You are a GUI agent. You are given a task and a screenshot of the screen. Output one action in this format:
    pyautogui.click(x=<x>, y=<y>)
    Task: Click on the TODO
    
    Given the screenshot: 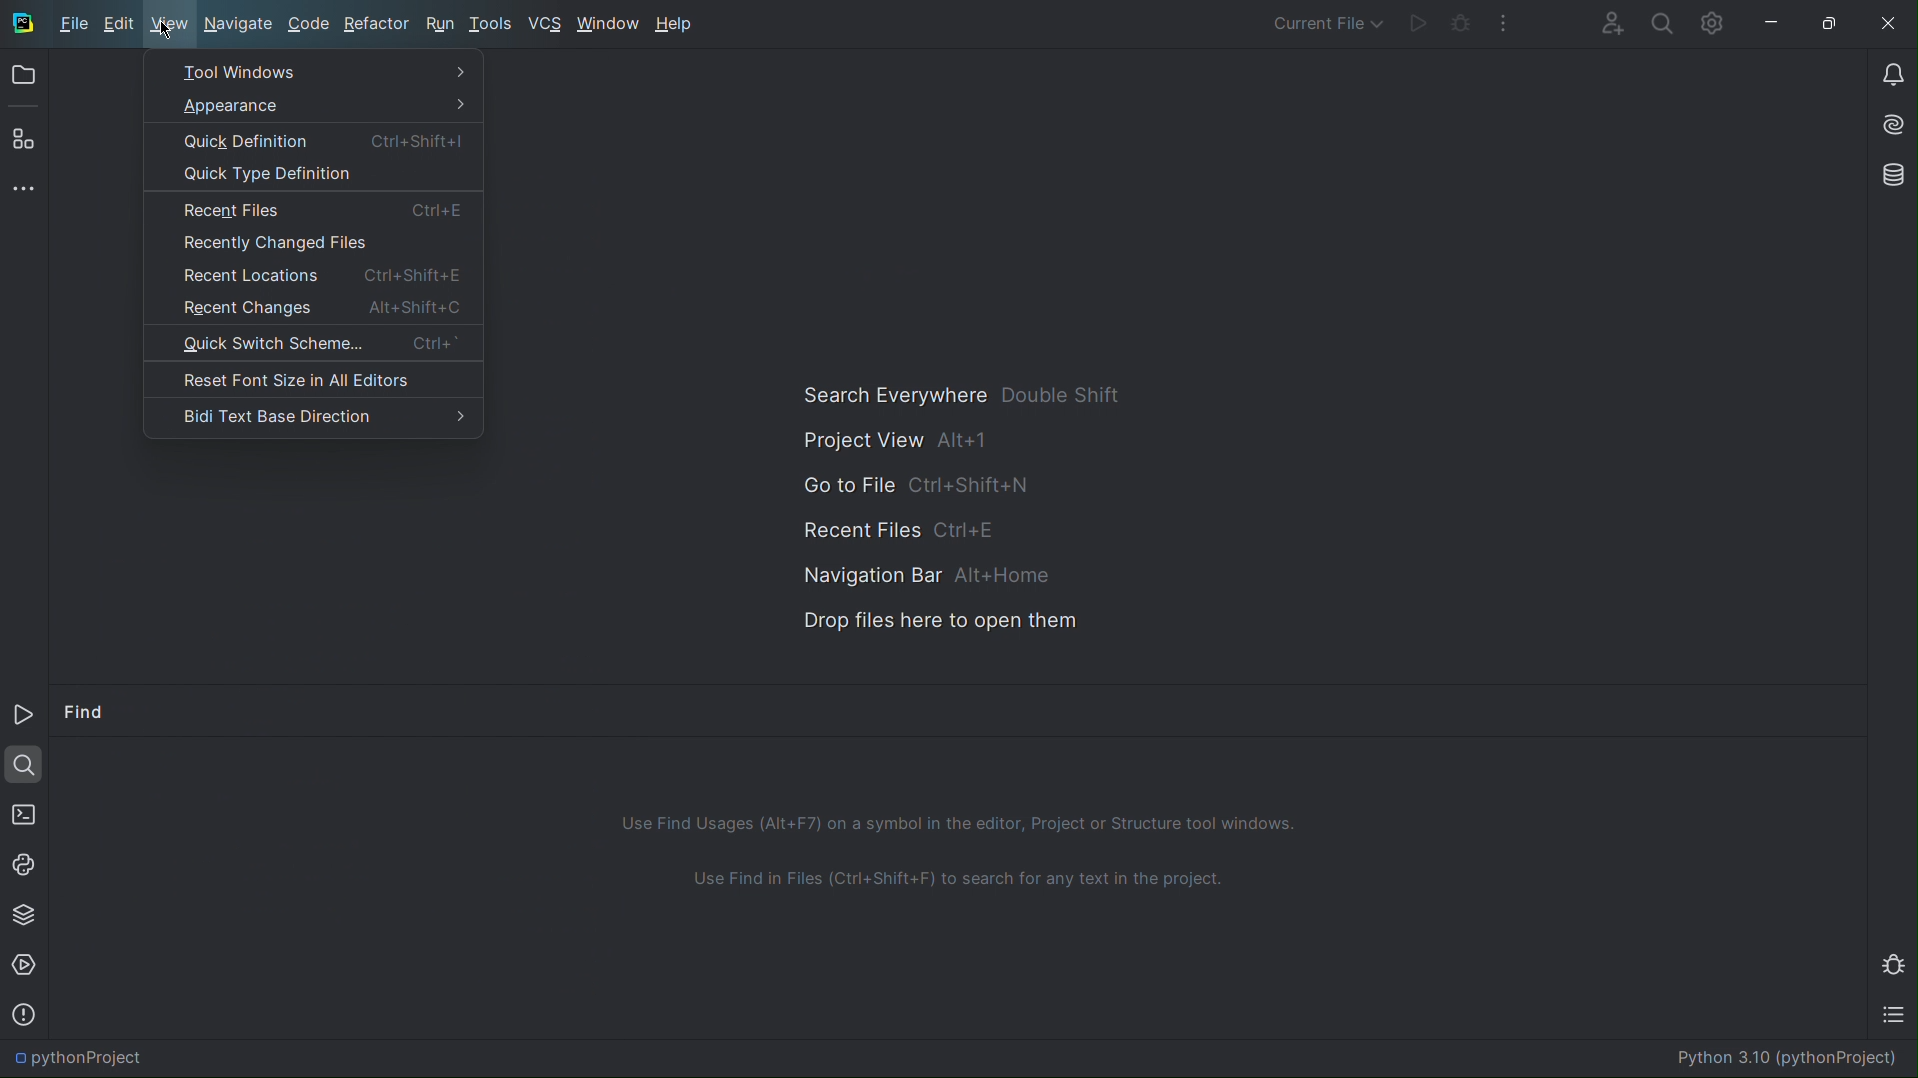 What is the action you would take?
    pyautogui.click(x=1898, y=1018)
    